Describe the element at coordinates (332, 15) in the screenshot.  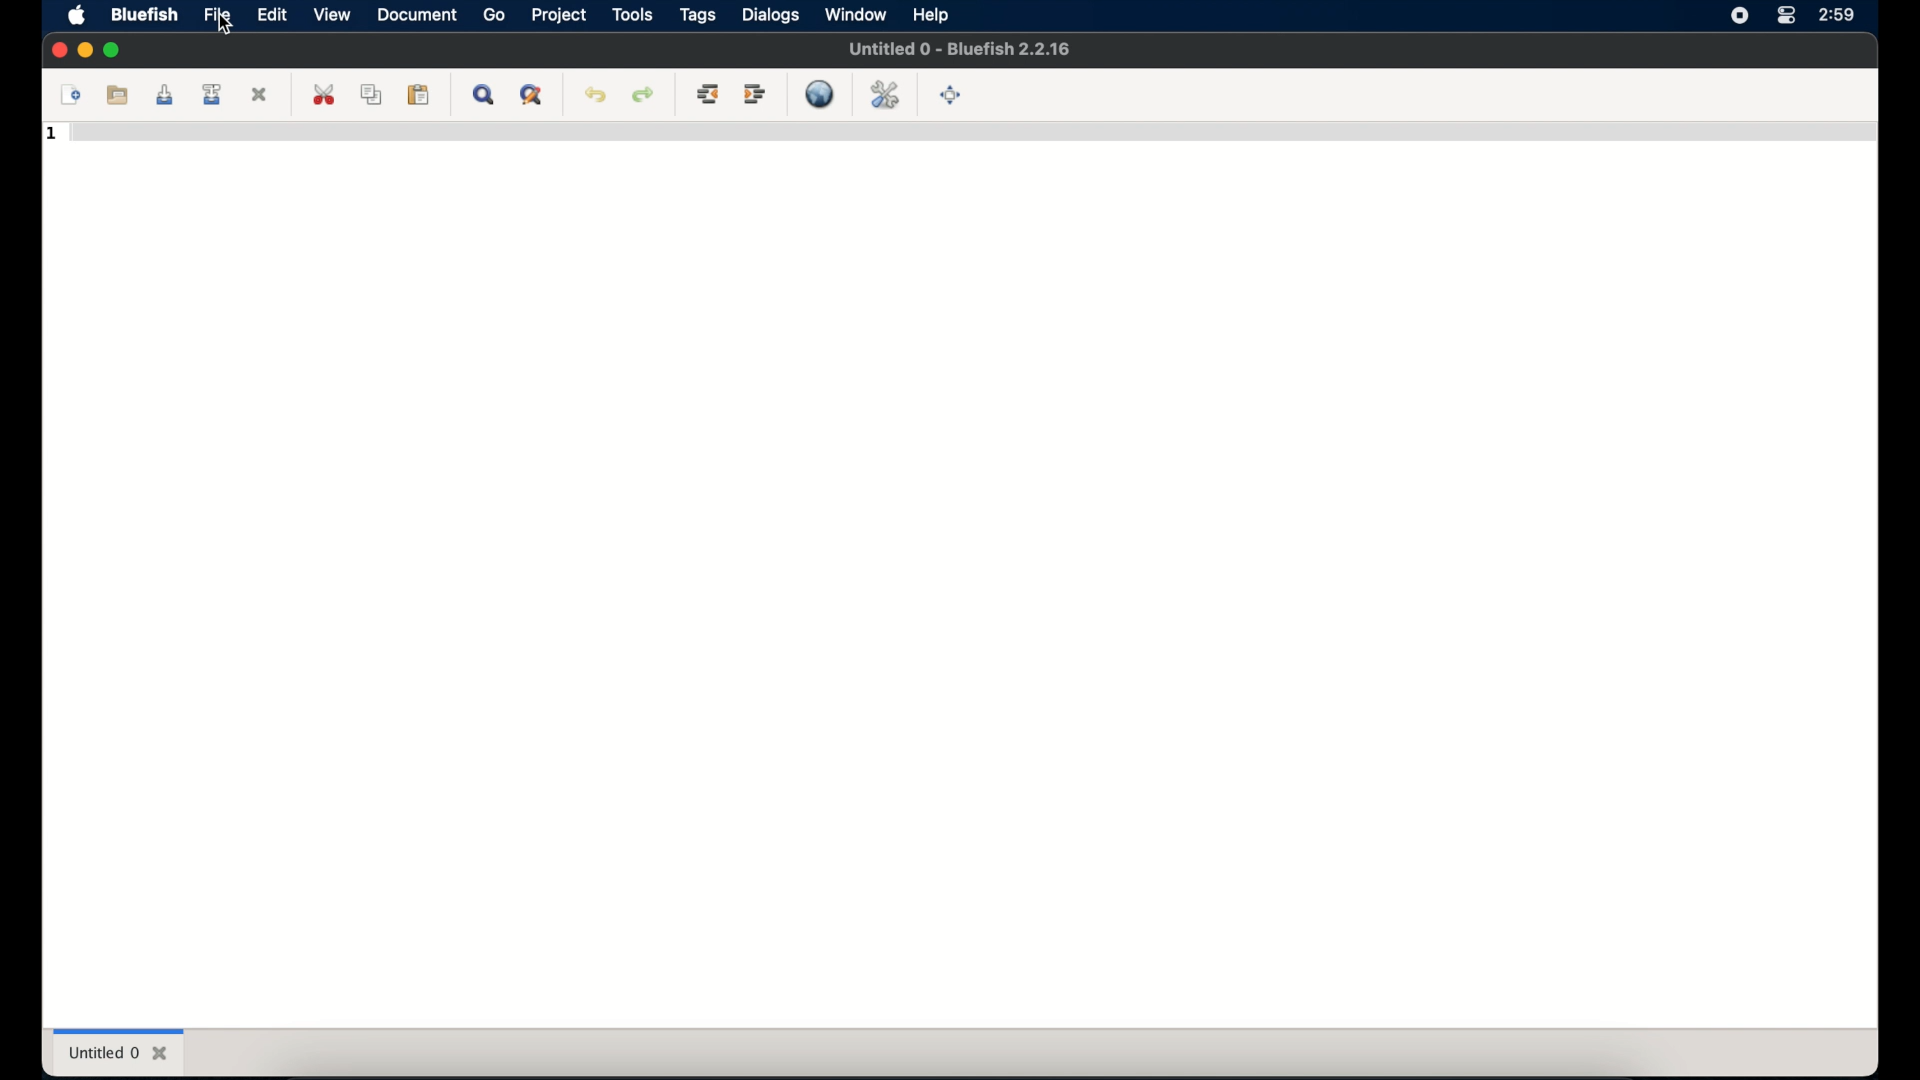
I see `view` at that location.